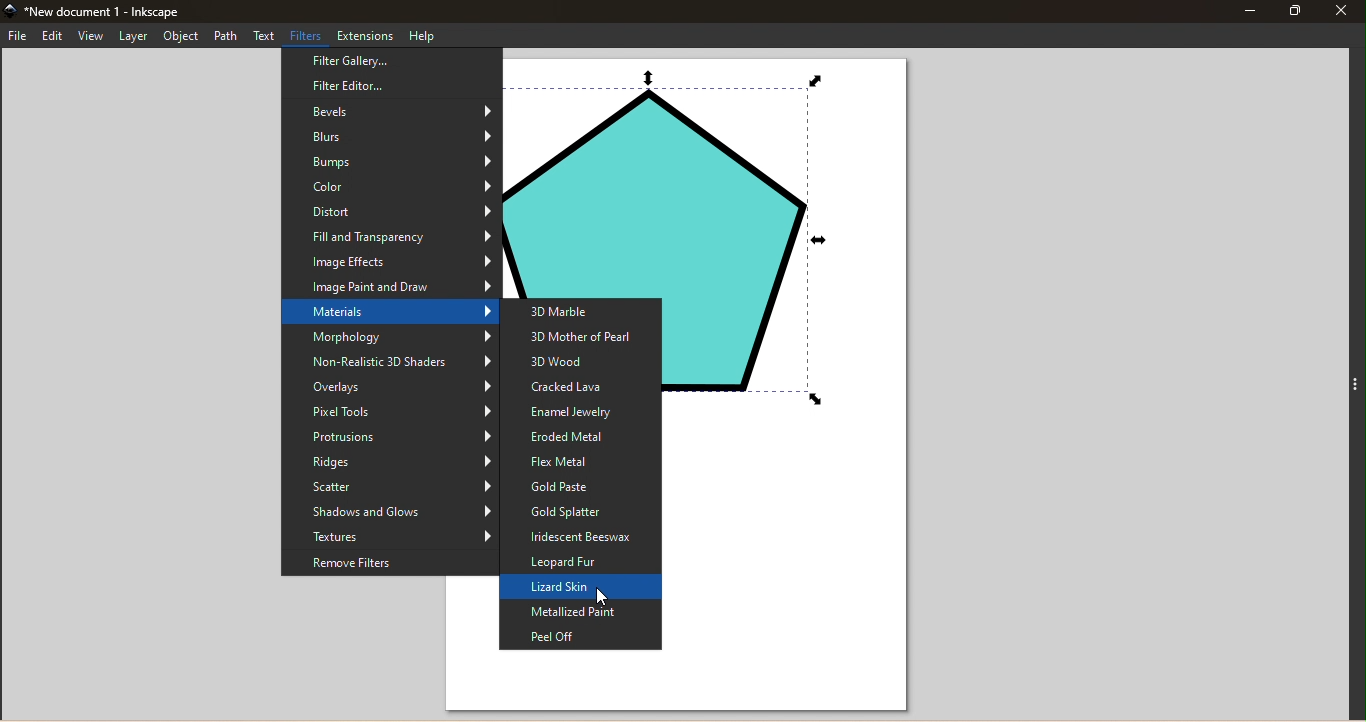  I want to click on Textures, so click(389, 538).